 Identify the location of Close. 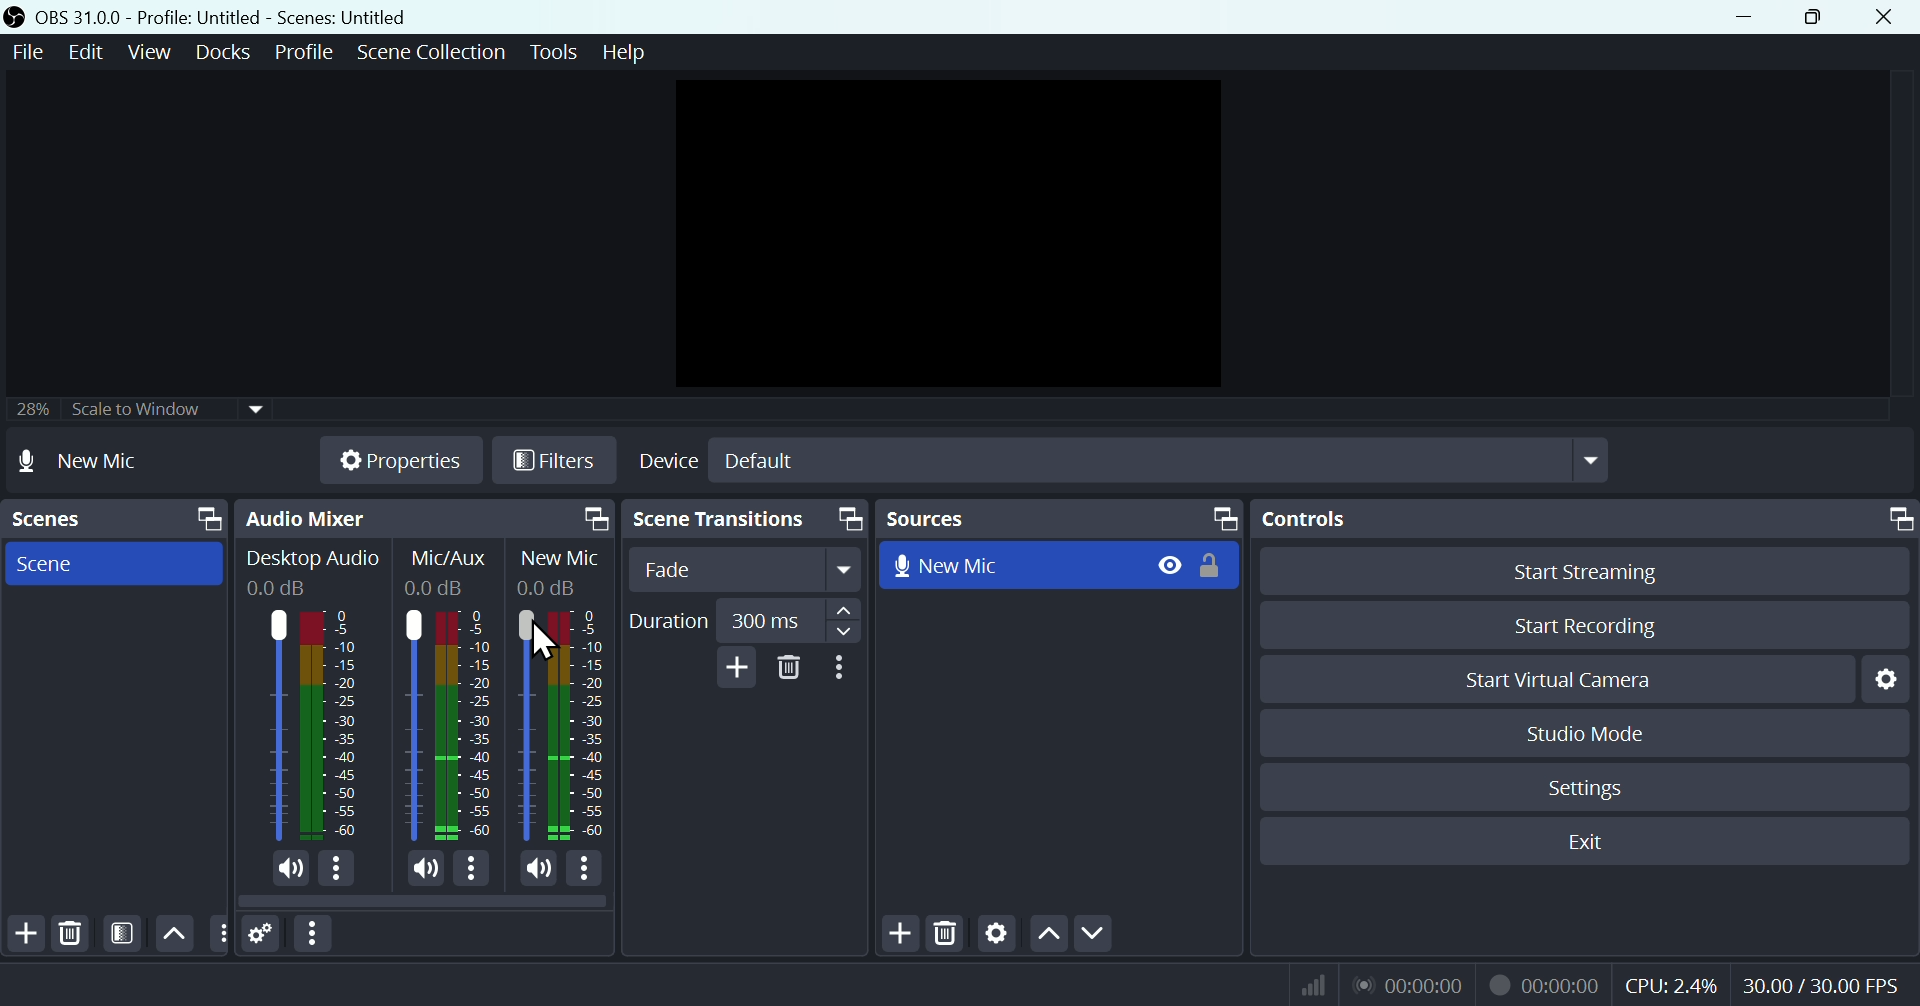
(1882, 17).